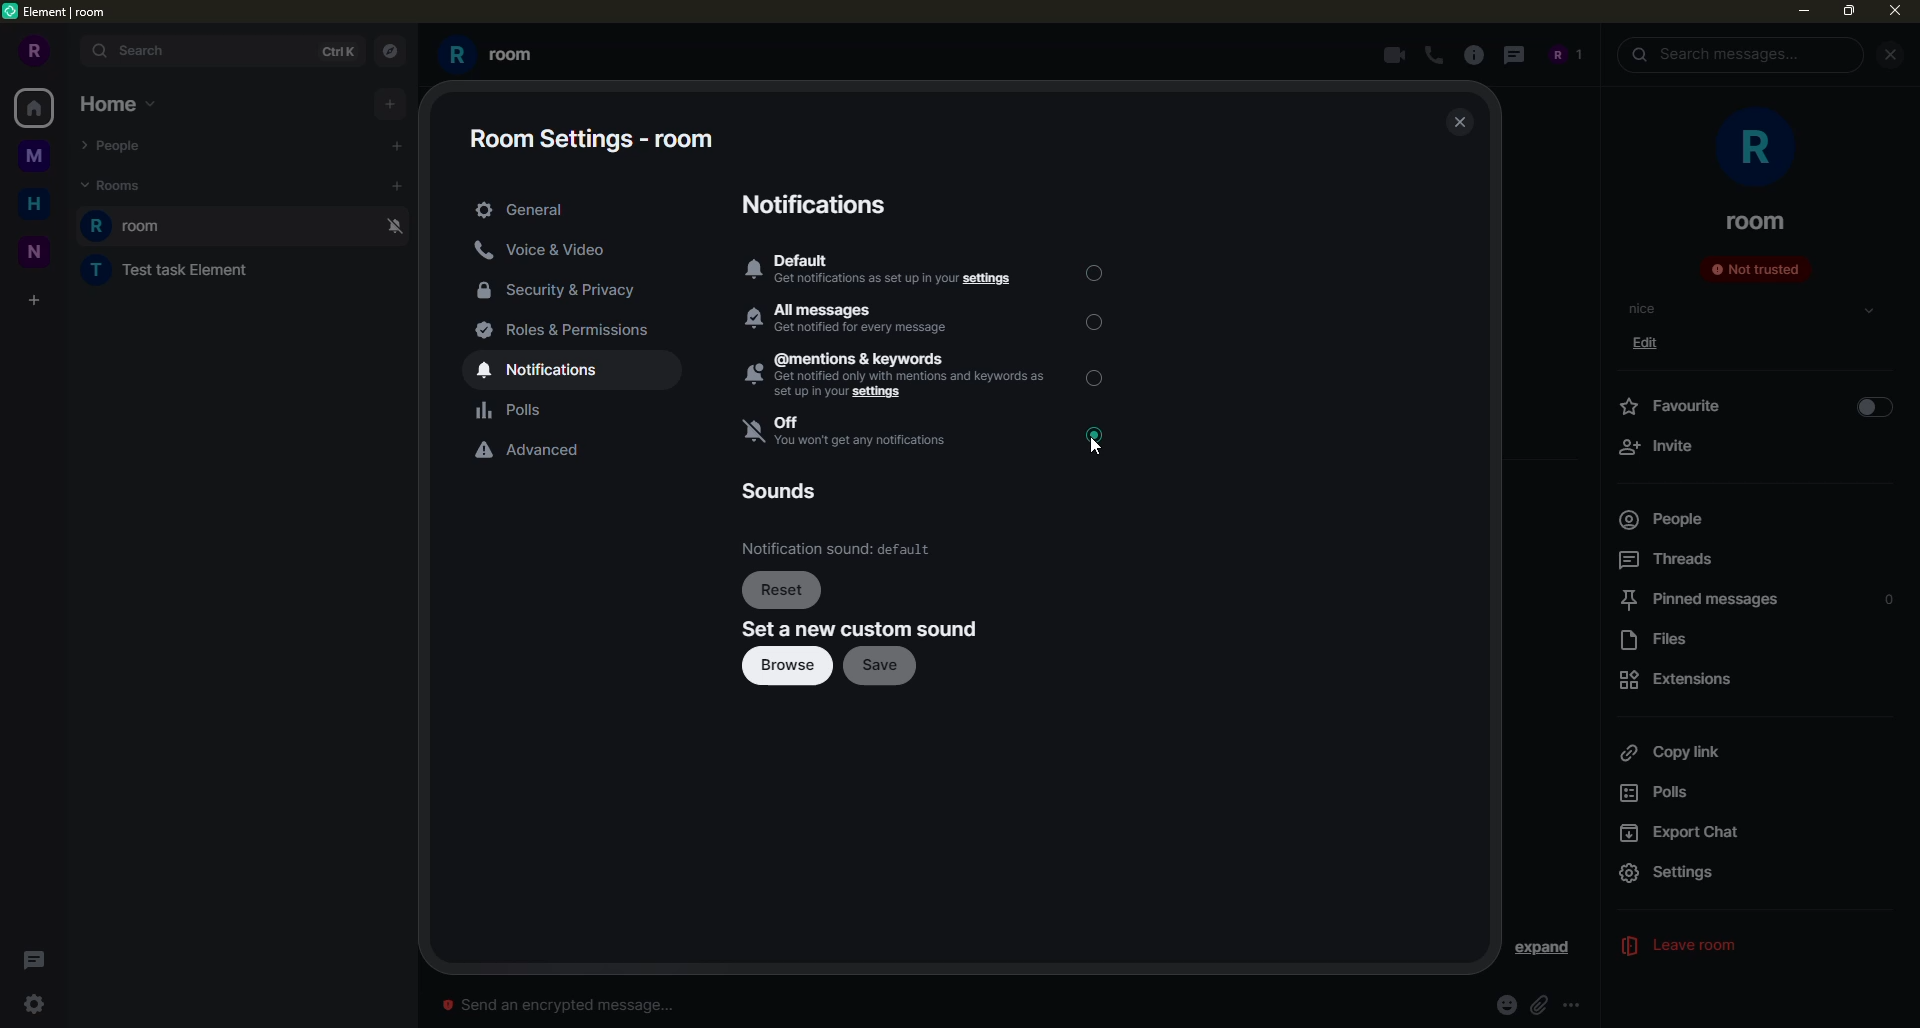 Image resolution: width=1920 pixels, height=1028 pixels. I want to click on close, so click(1461, 124).